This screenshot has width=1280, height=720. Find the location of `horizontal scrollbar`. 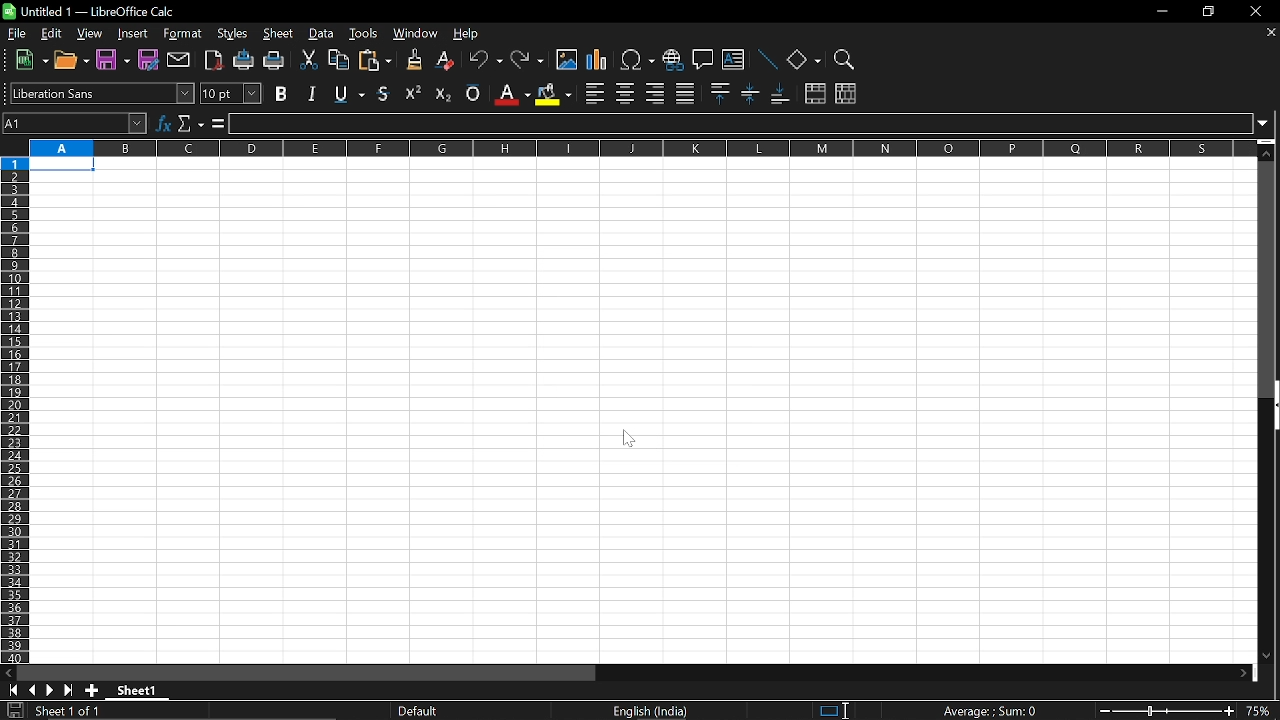

horizontal scrollbar is located at coordinates (306, 673).